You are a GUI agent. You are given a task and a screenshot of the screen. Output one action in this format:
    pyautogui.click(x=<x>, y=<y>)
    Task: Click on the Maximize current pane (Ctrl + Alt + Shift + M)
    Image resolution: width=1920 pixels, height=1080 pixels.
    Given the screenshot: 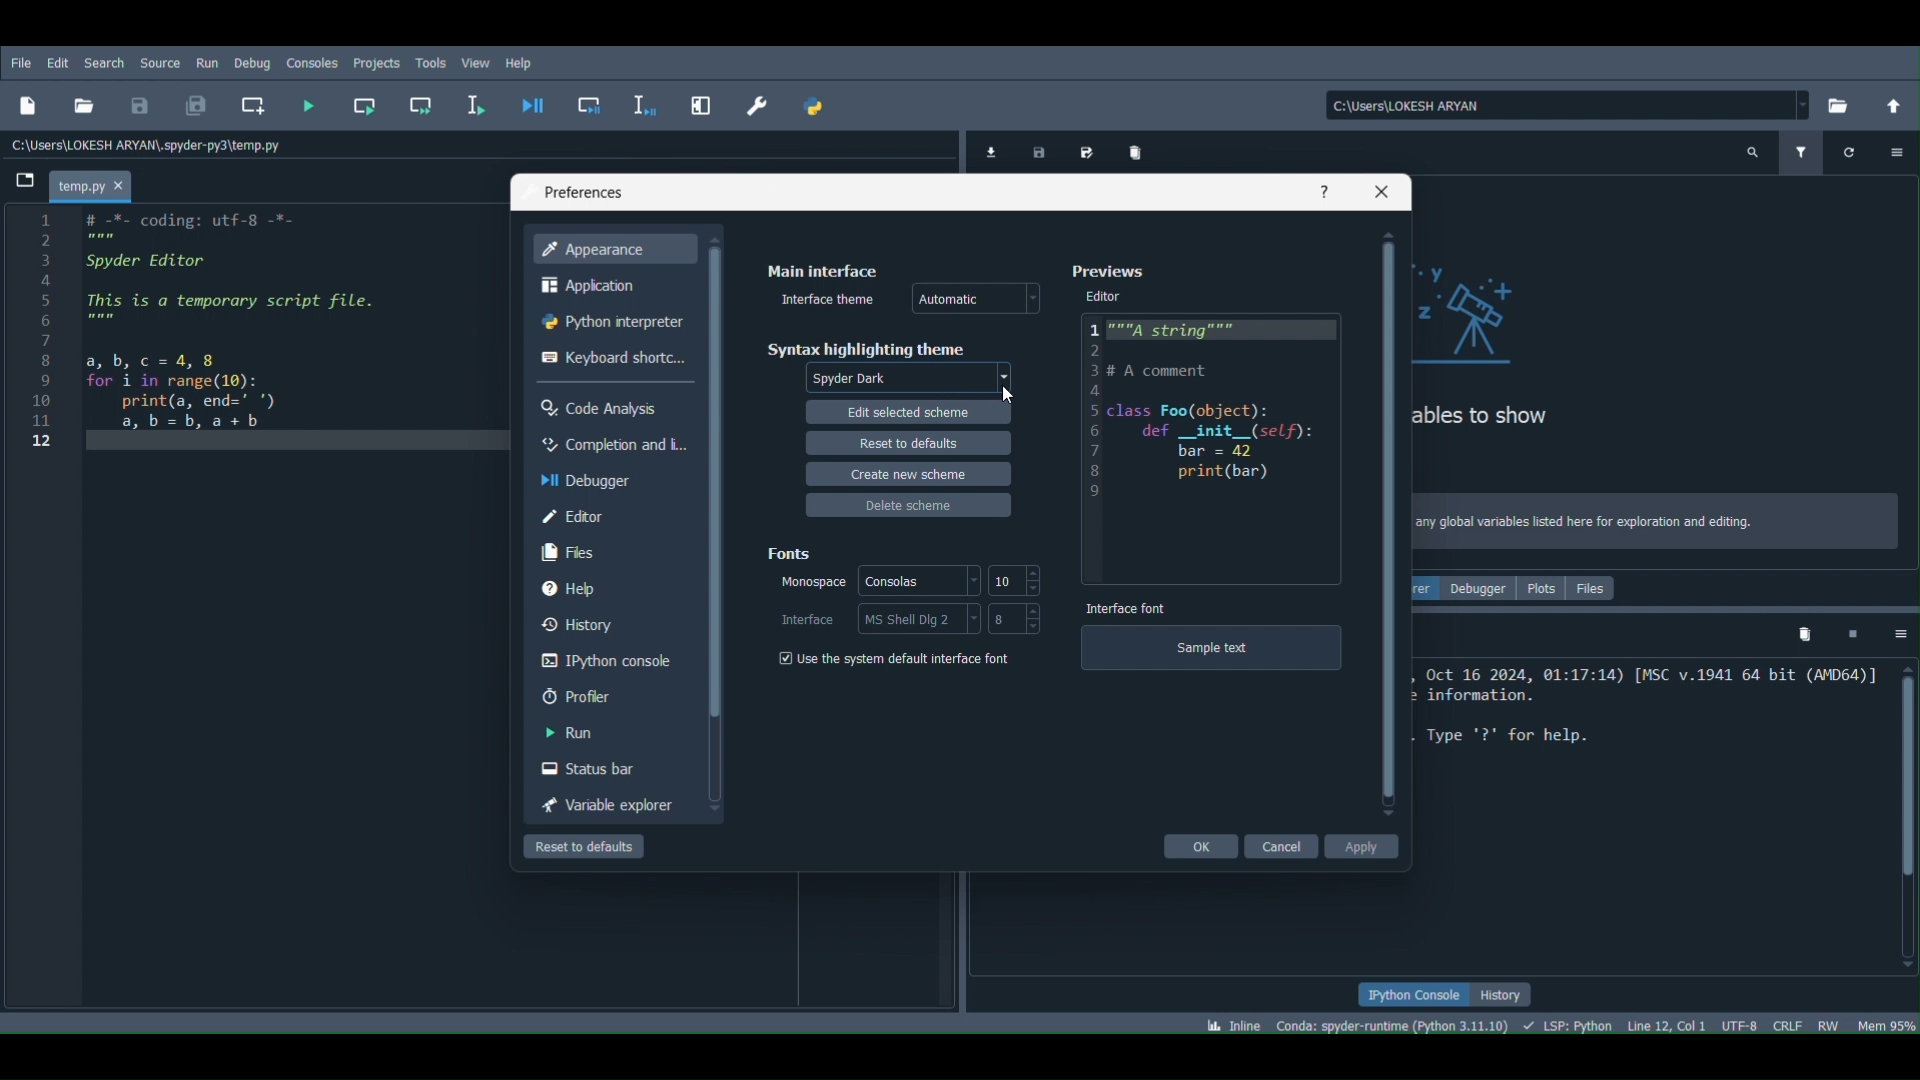 What is the action you would take?
    pyautogui.click(x=700, y=103)
    